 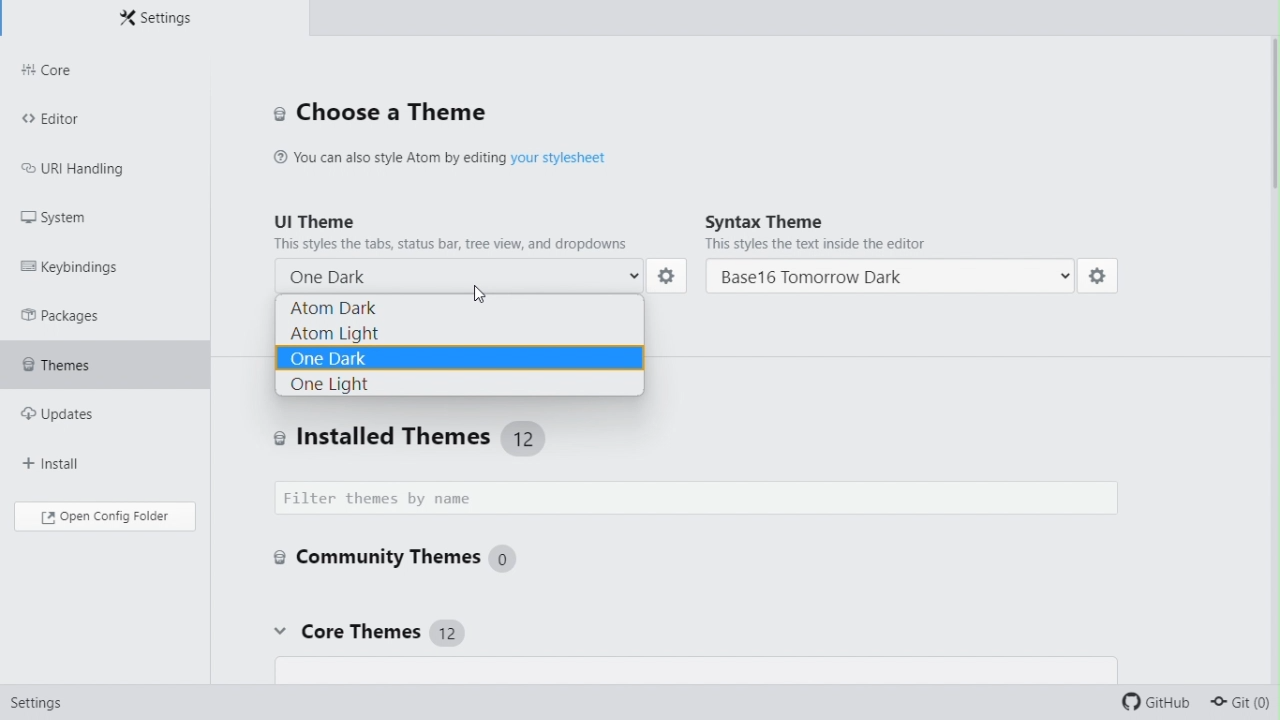 What do you see at coordinates (897, 232) in the screenshot?
I see `syntax theme- this styles the text inside the editor` at bounding box center [897, 232].